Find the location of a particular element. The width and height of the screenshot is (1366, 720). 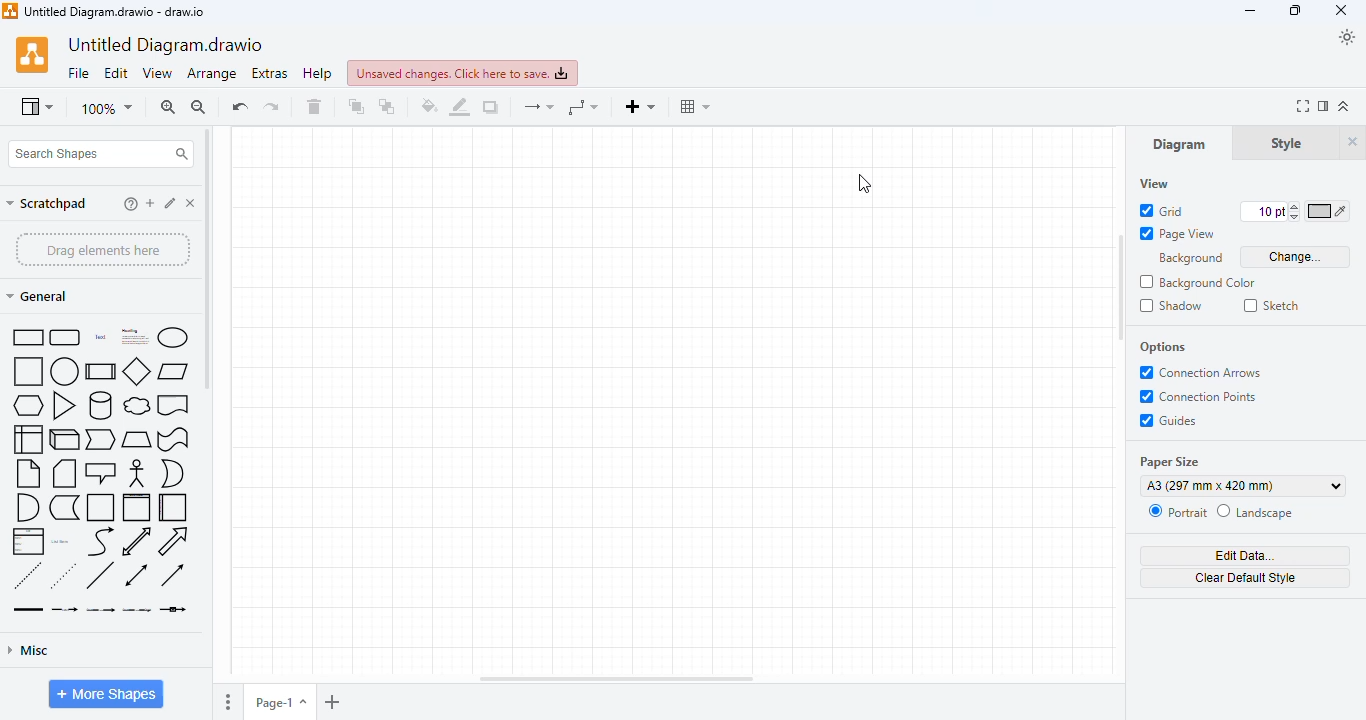

to front is located at coordinates (355, 106).